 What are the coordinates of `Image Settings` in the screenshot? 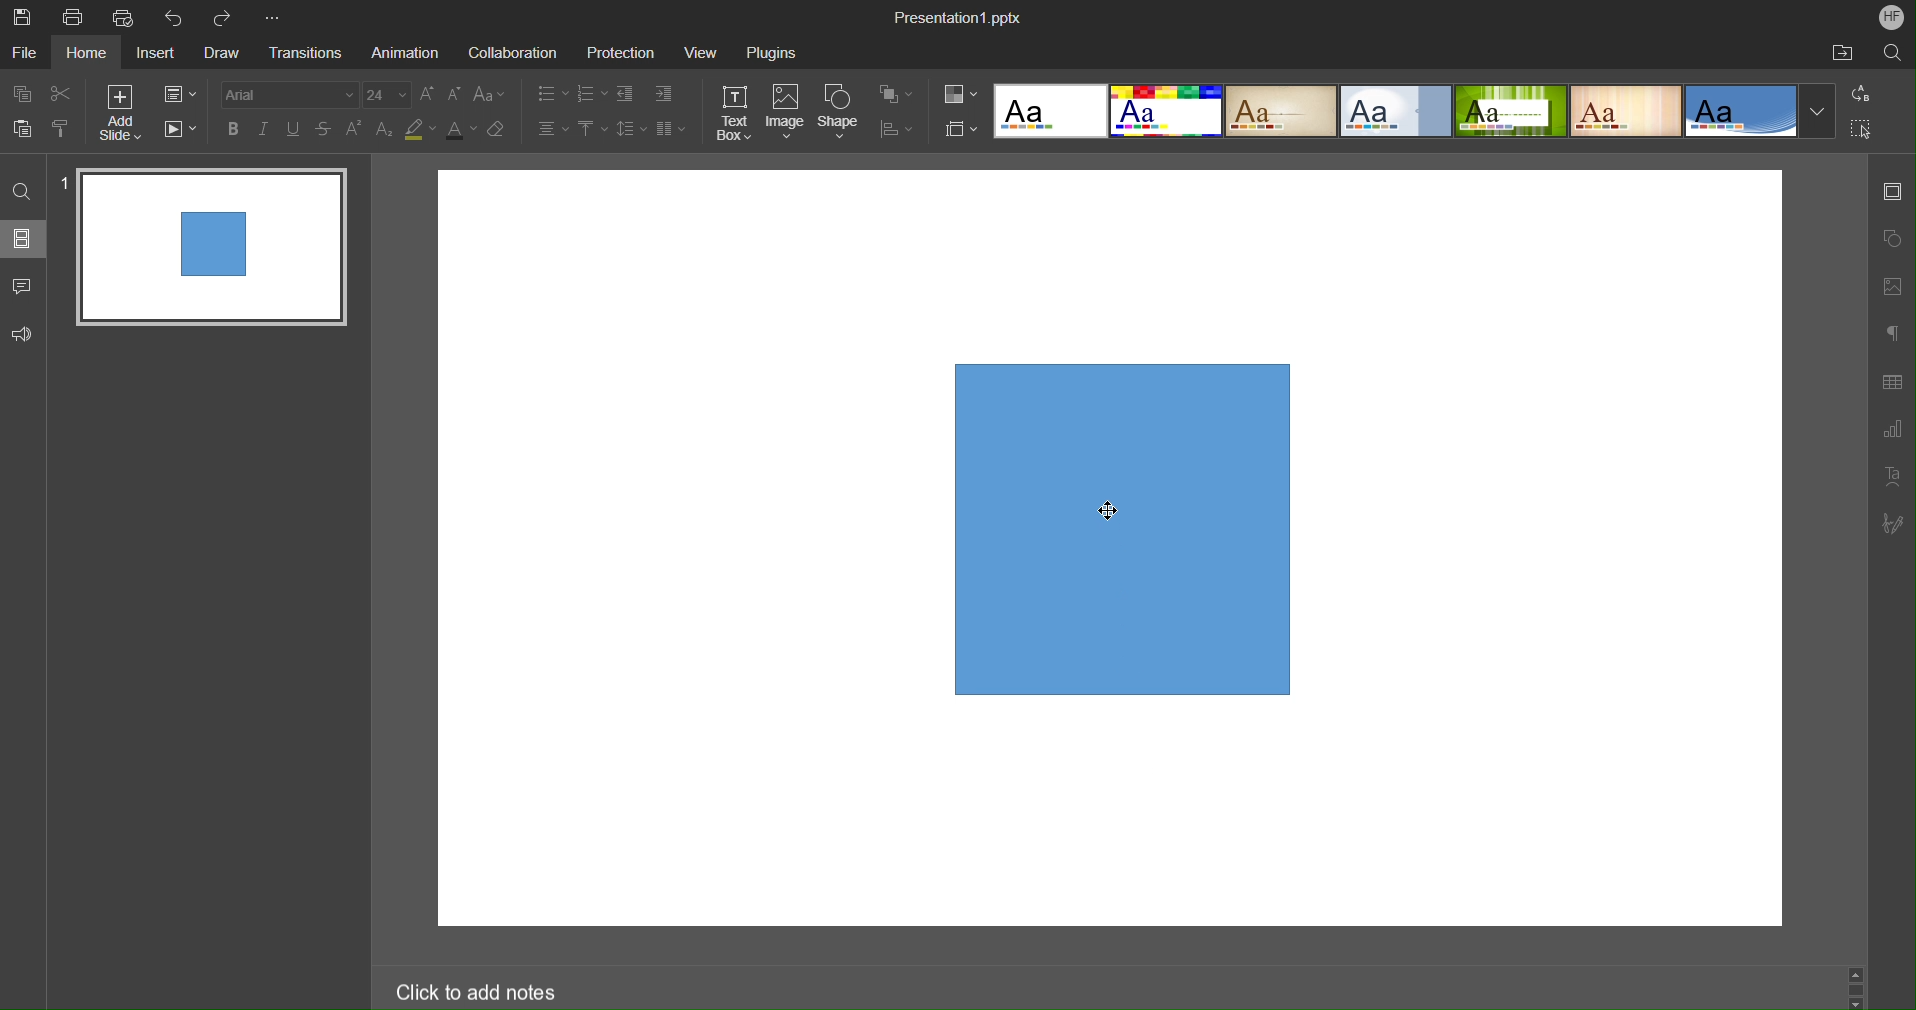 It's located at (1891, 286).